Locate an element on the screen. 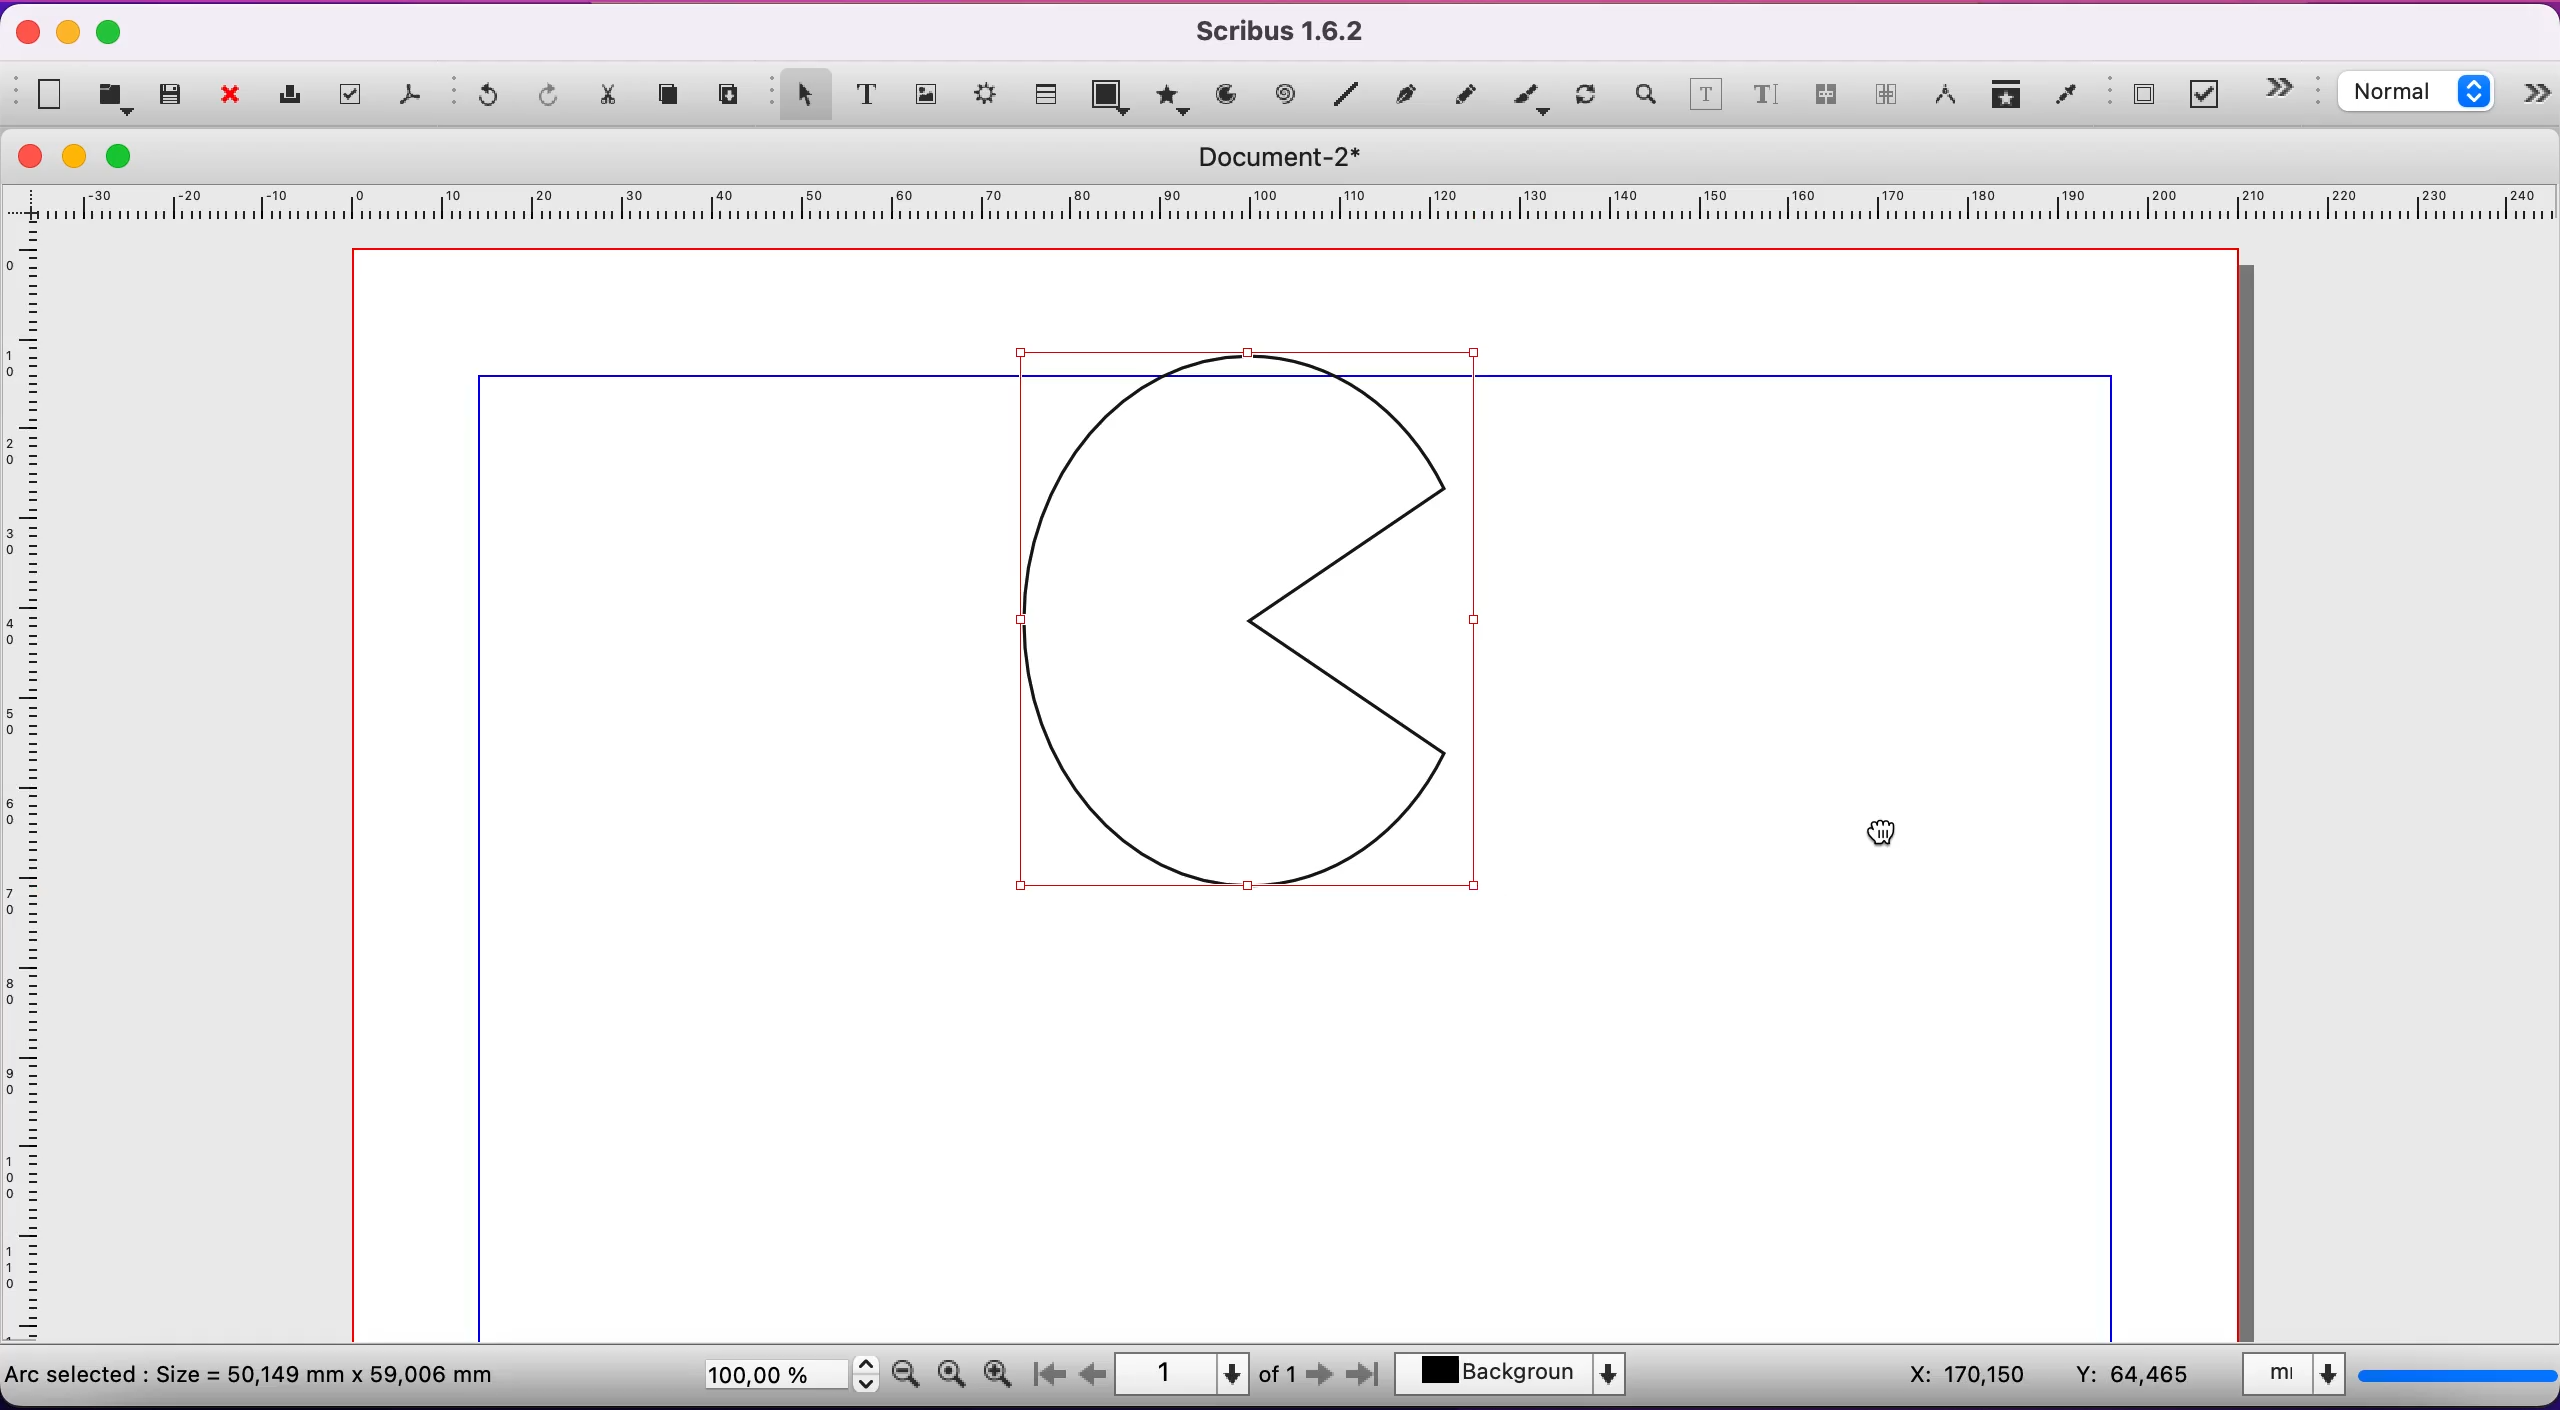 The image size is (2560, 1410). spiral is located at coordinates (1288, 96).